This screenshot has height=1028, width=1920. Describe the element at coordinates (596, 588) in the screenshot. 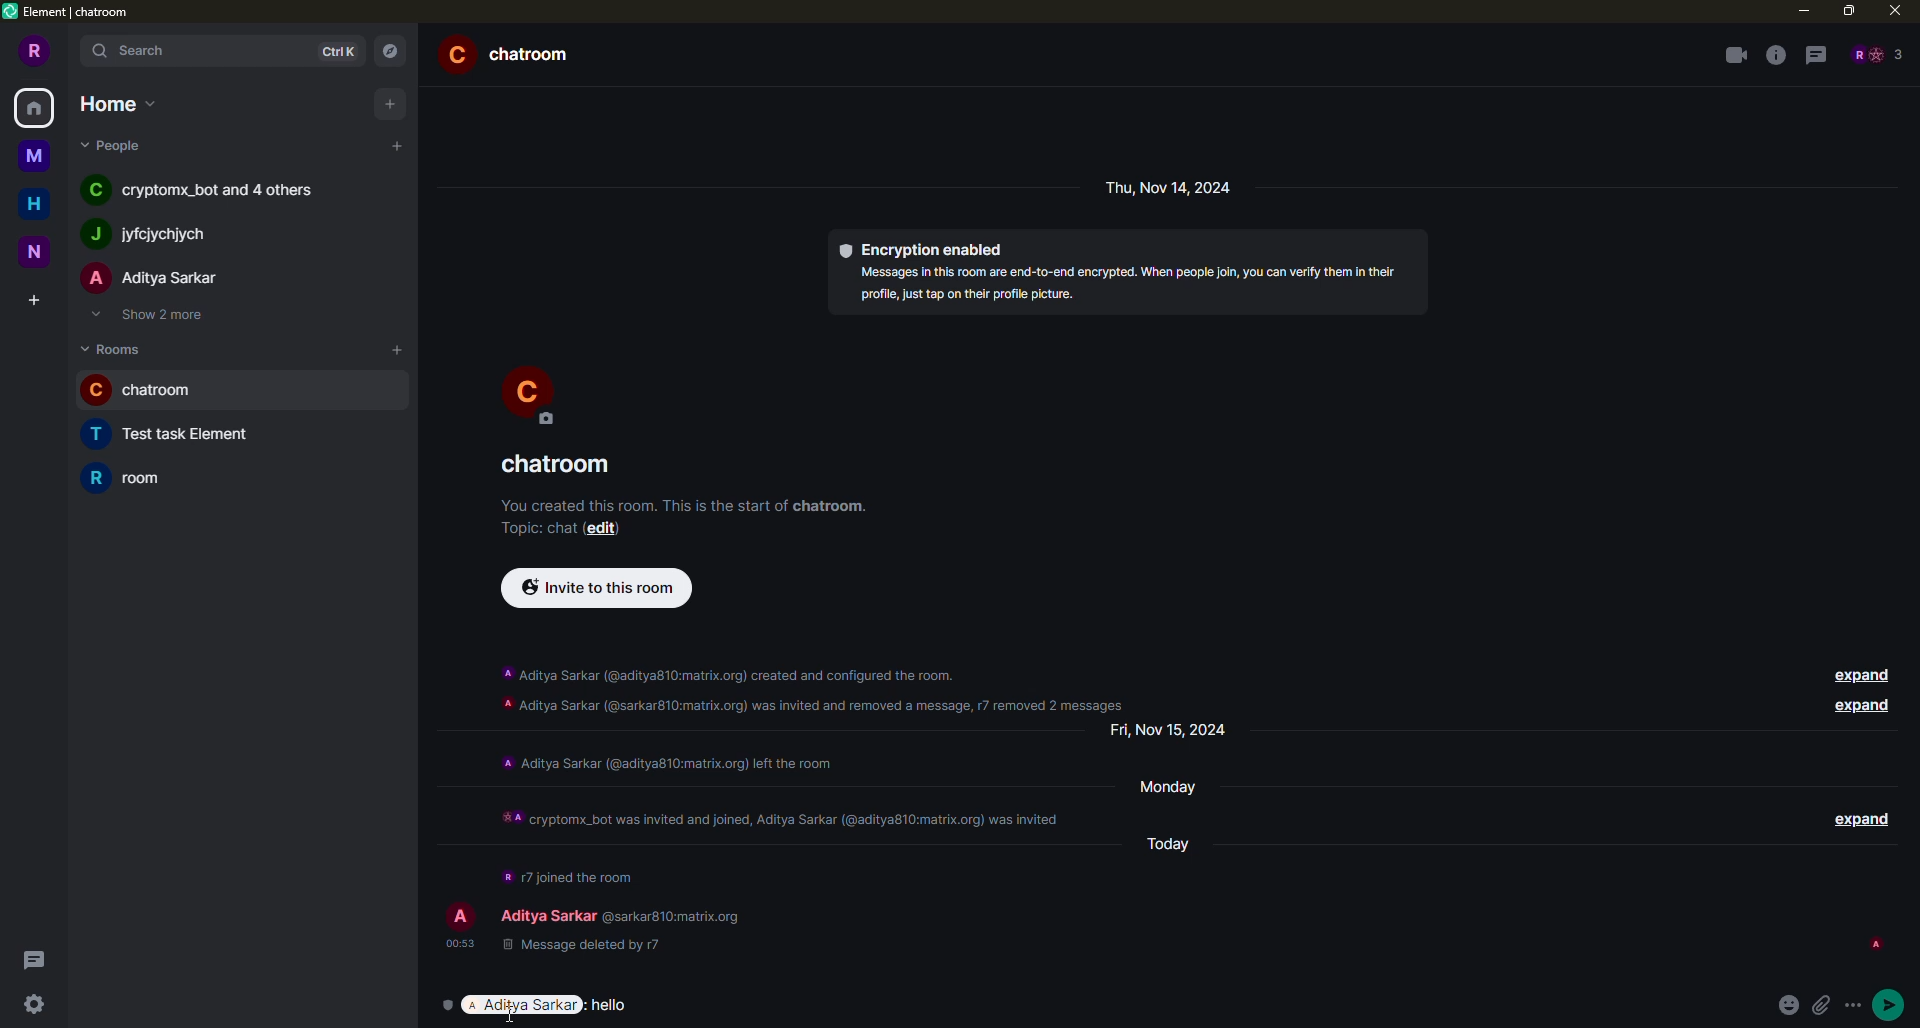

I see `invite to this room` at that location.